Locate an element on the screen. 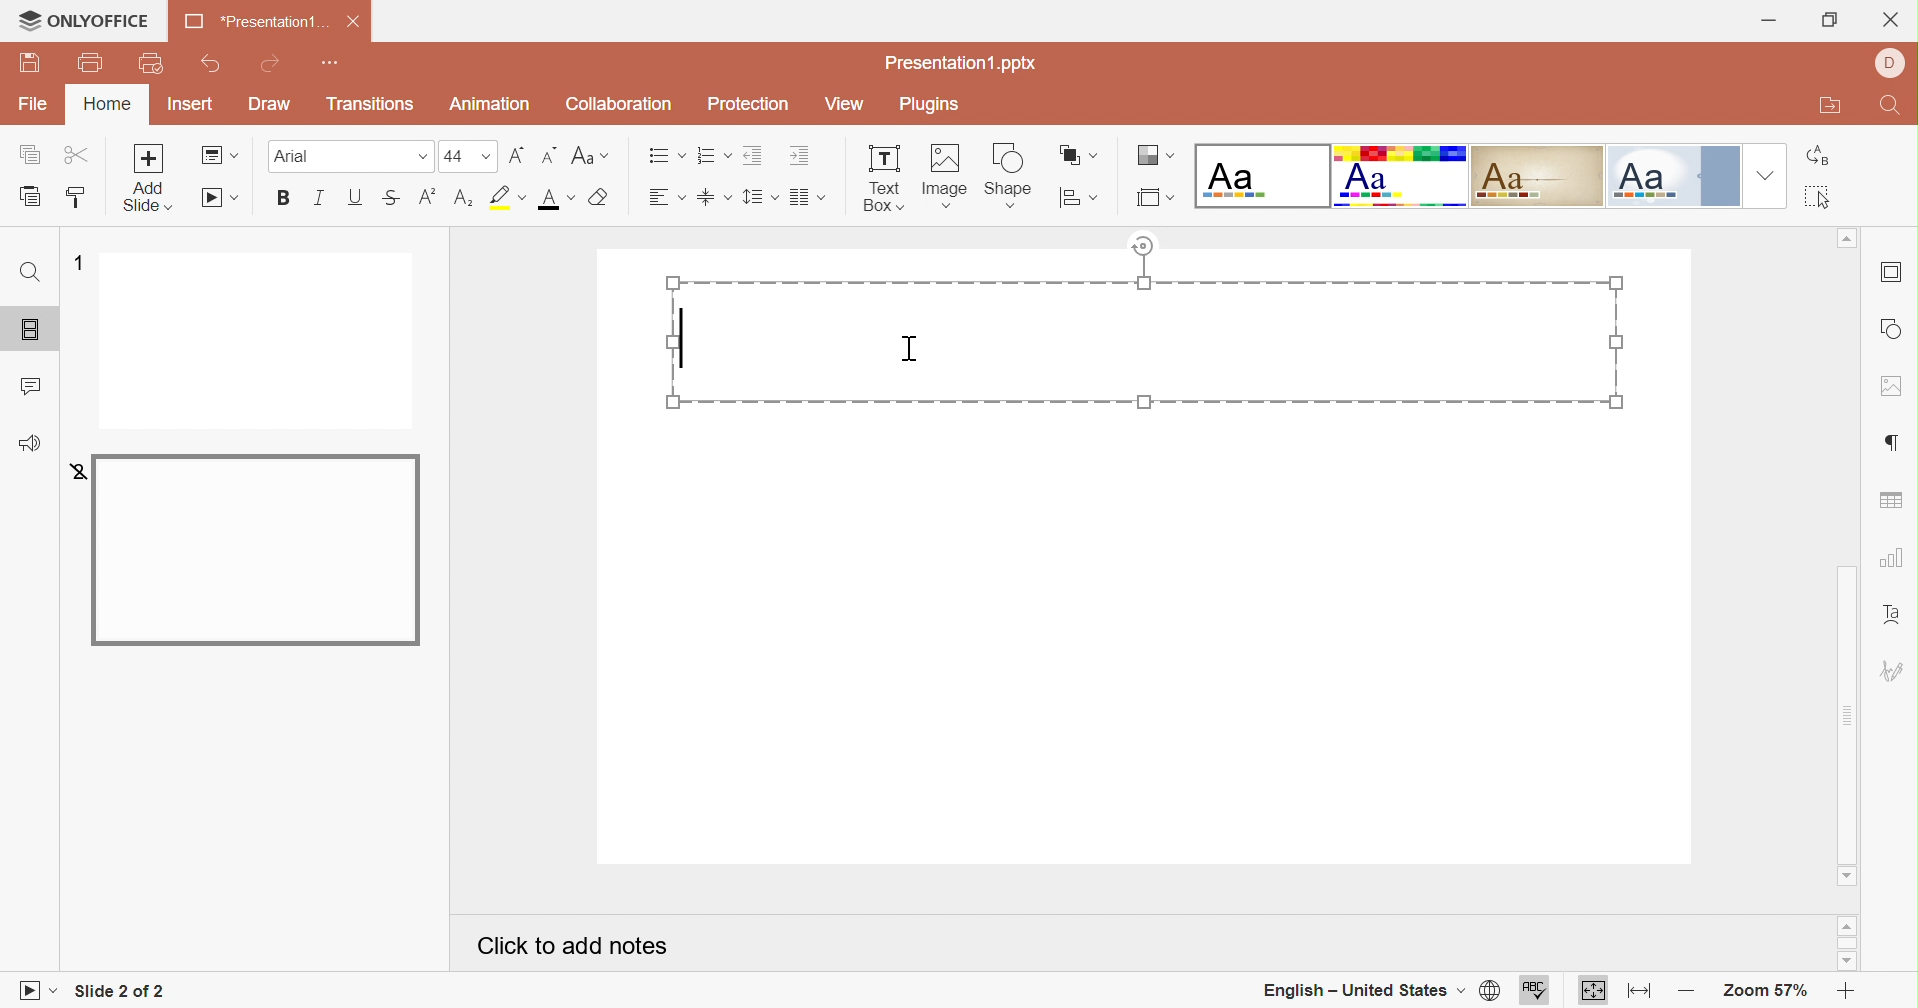 The width and height of the screenshot is (1918, 1008). Highlight color is located at coordinates (465, 199).